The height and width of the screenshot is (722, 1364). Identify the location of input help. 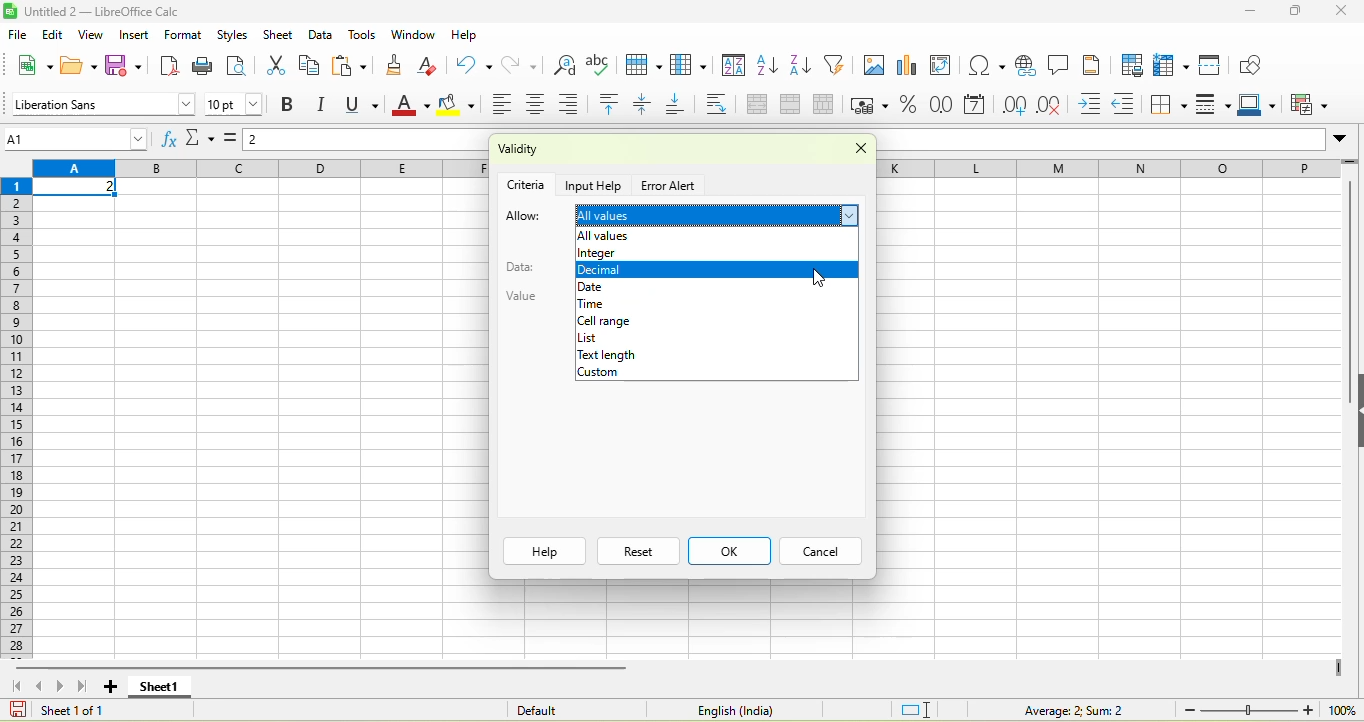
(596, 184).